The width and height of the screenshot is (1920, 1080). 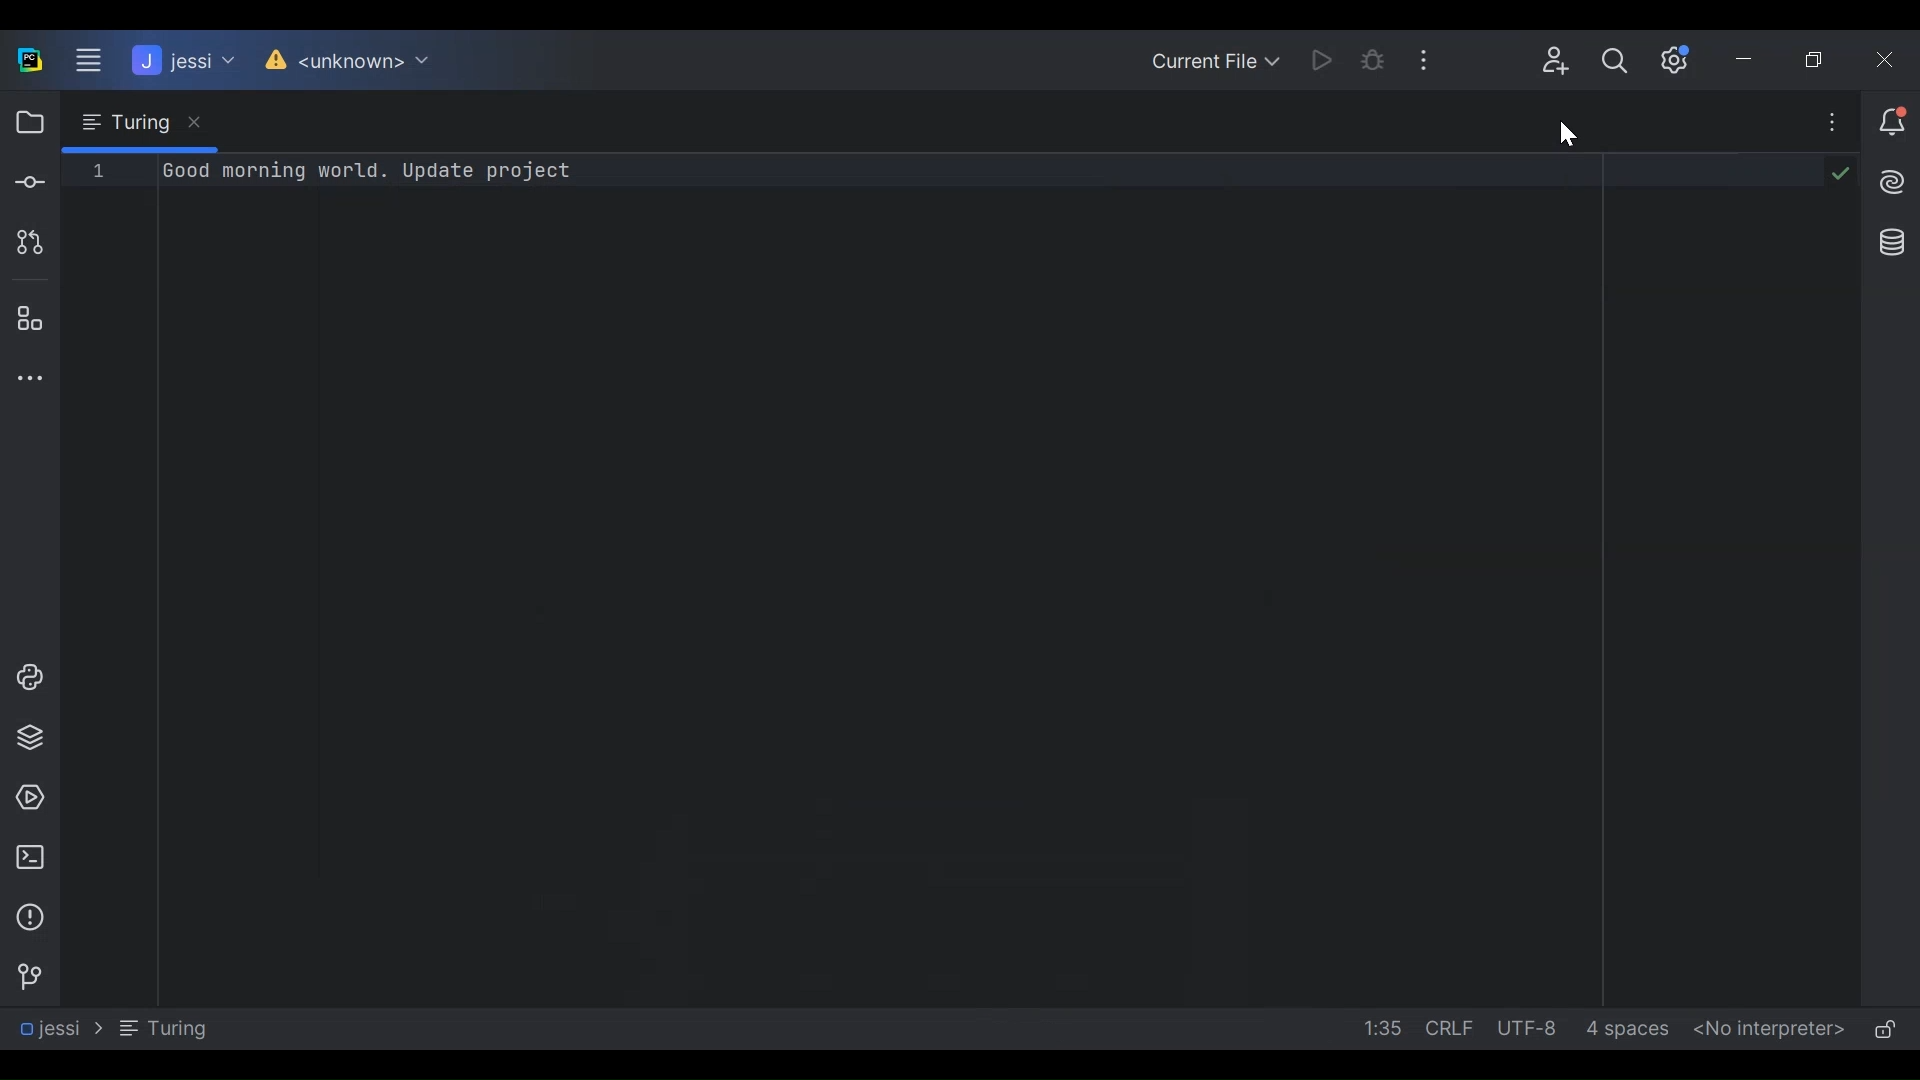 I want to click on Project View, so click(x=28, y=123).